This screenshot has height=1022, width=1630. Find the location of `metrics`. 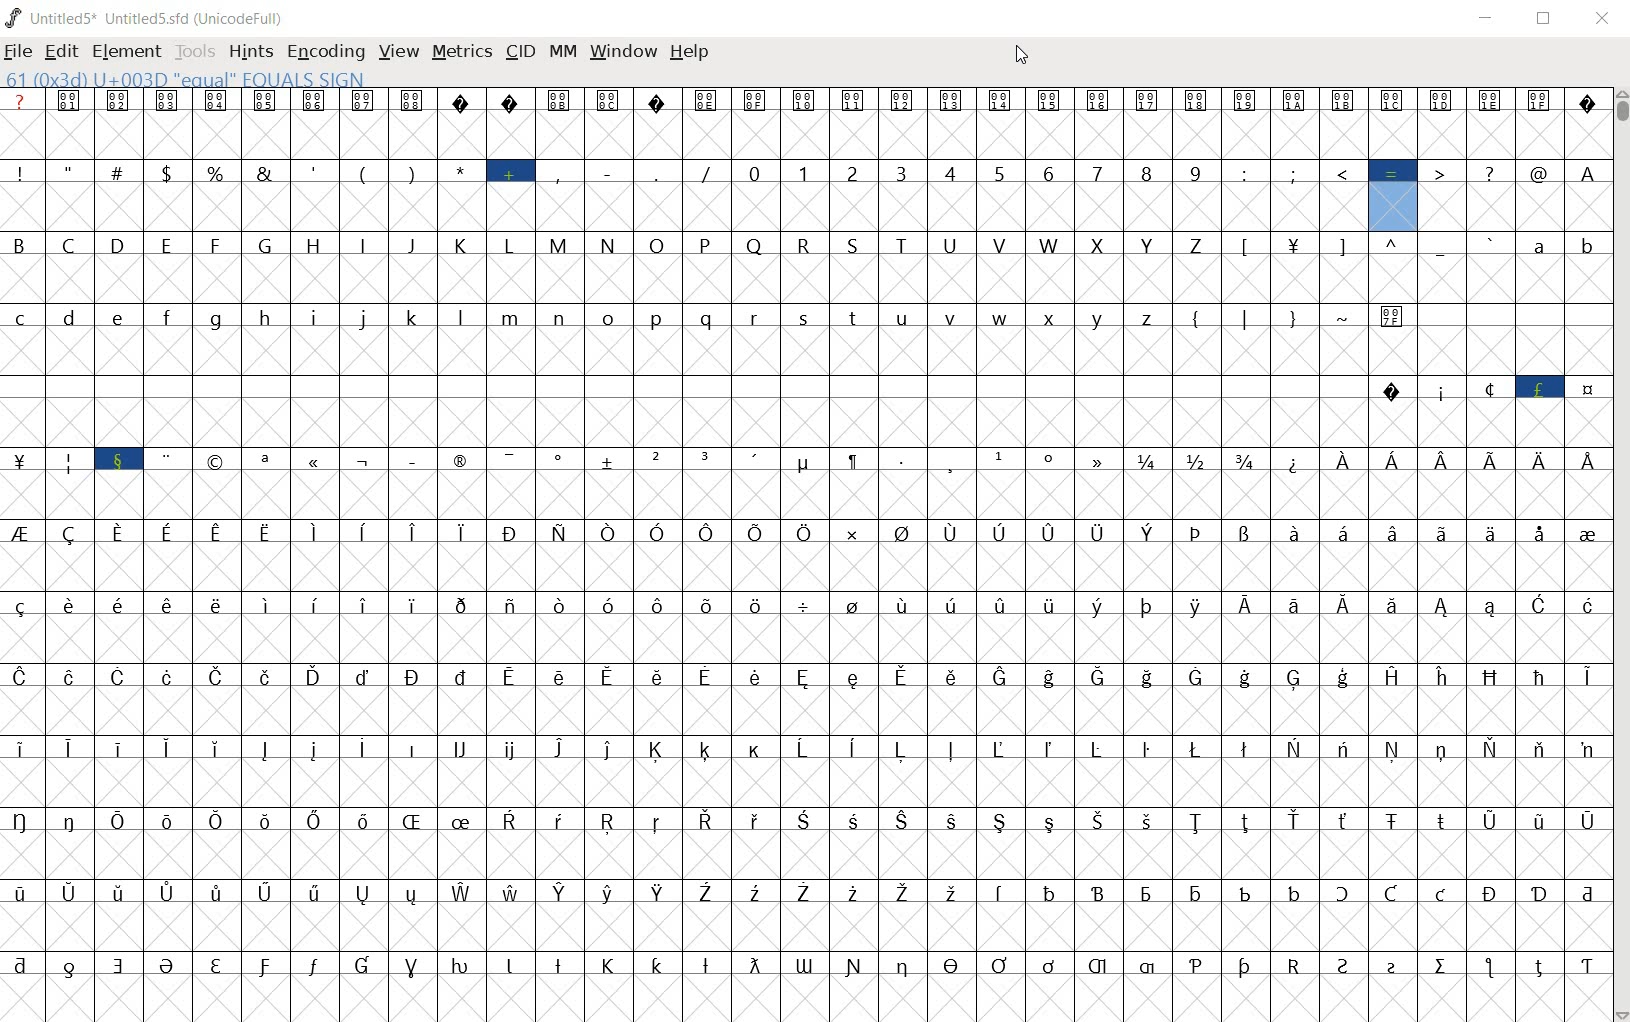

metrics is located at coordinates (461, 51).